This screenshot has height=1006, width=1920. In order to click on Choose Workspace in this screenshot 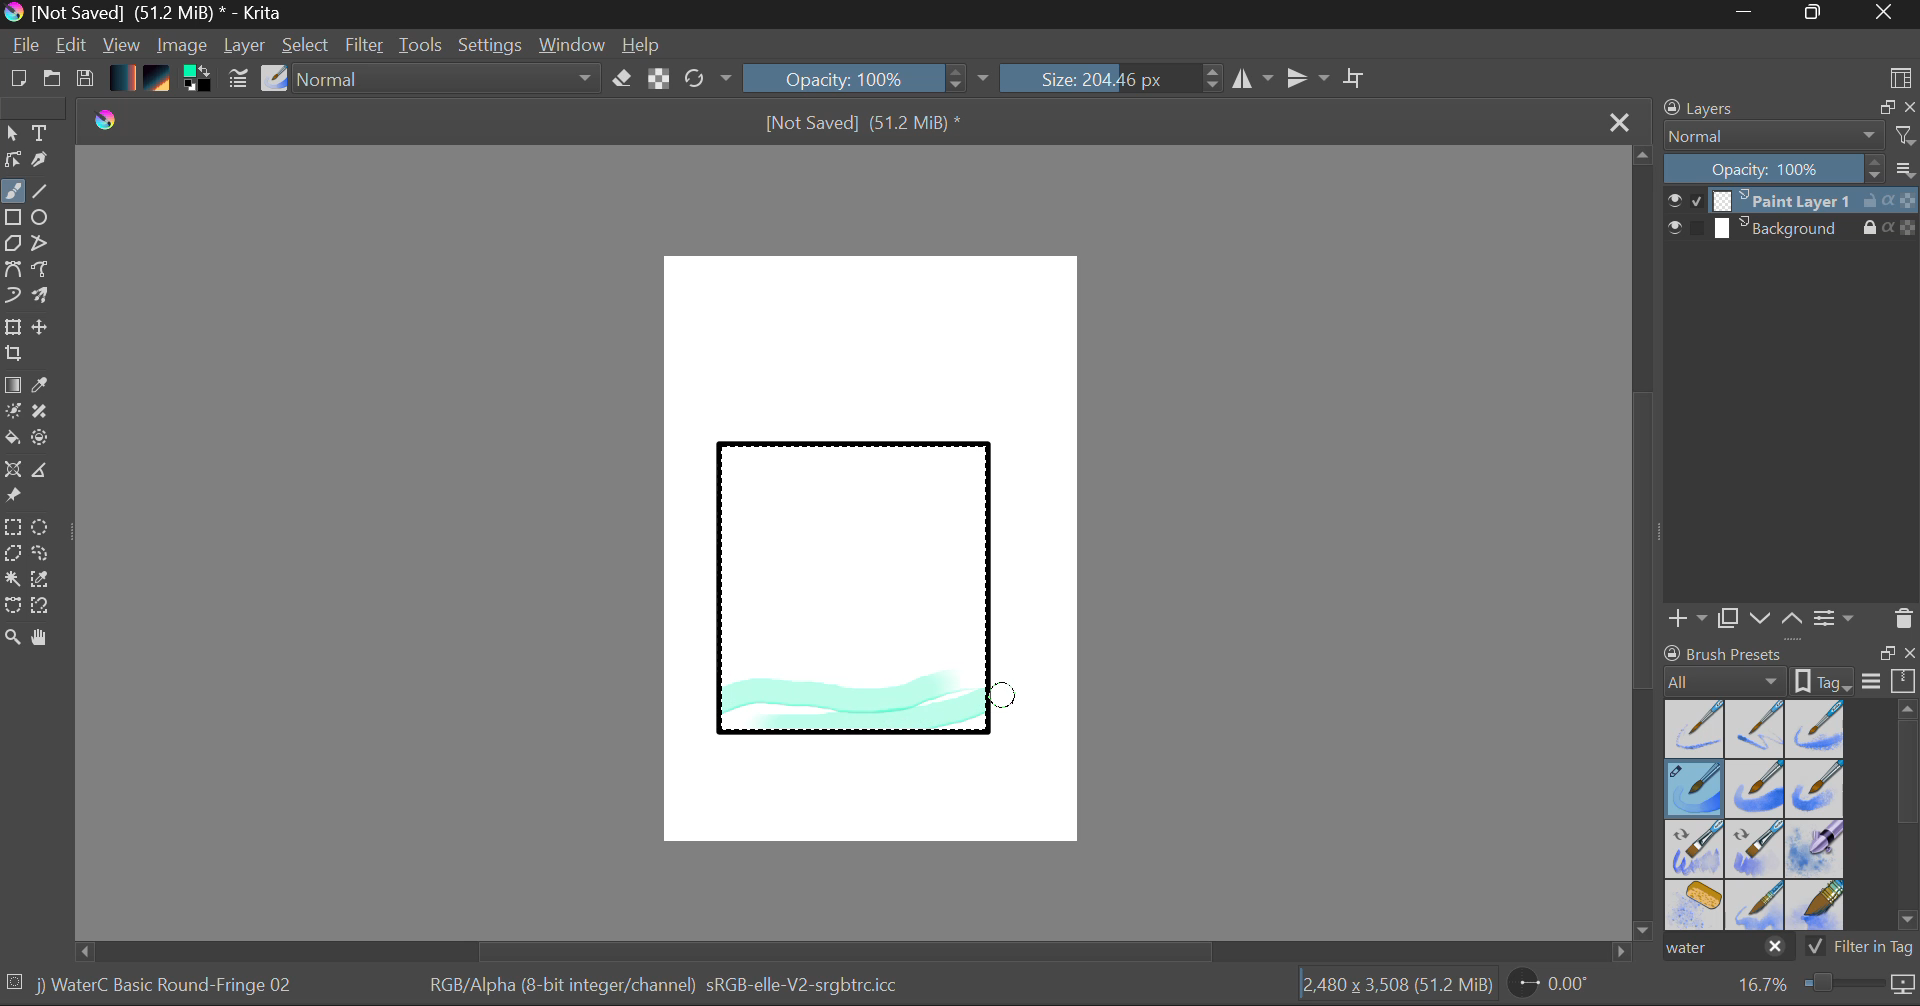, I will do `click(1900, 76)`.